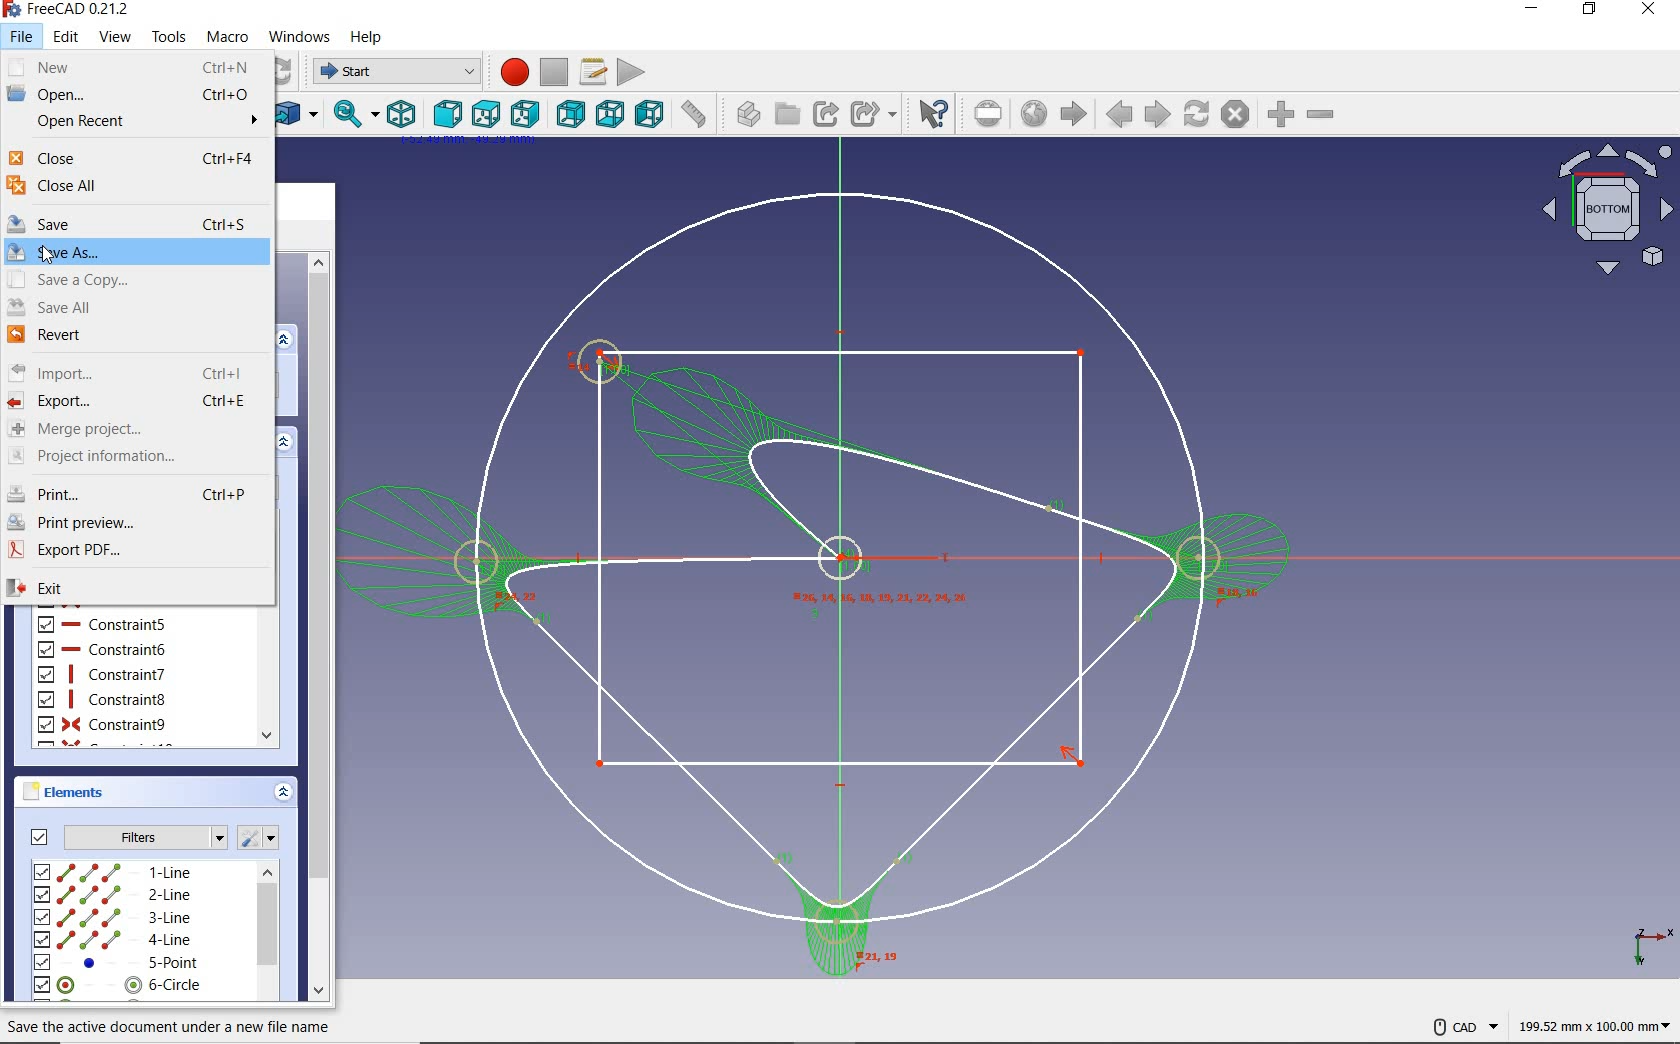 The width and height of the screenshot is (1680, 1044). I want to click on rear, so click(572, 115).